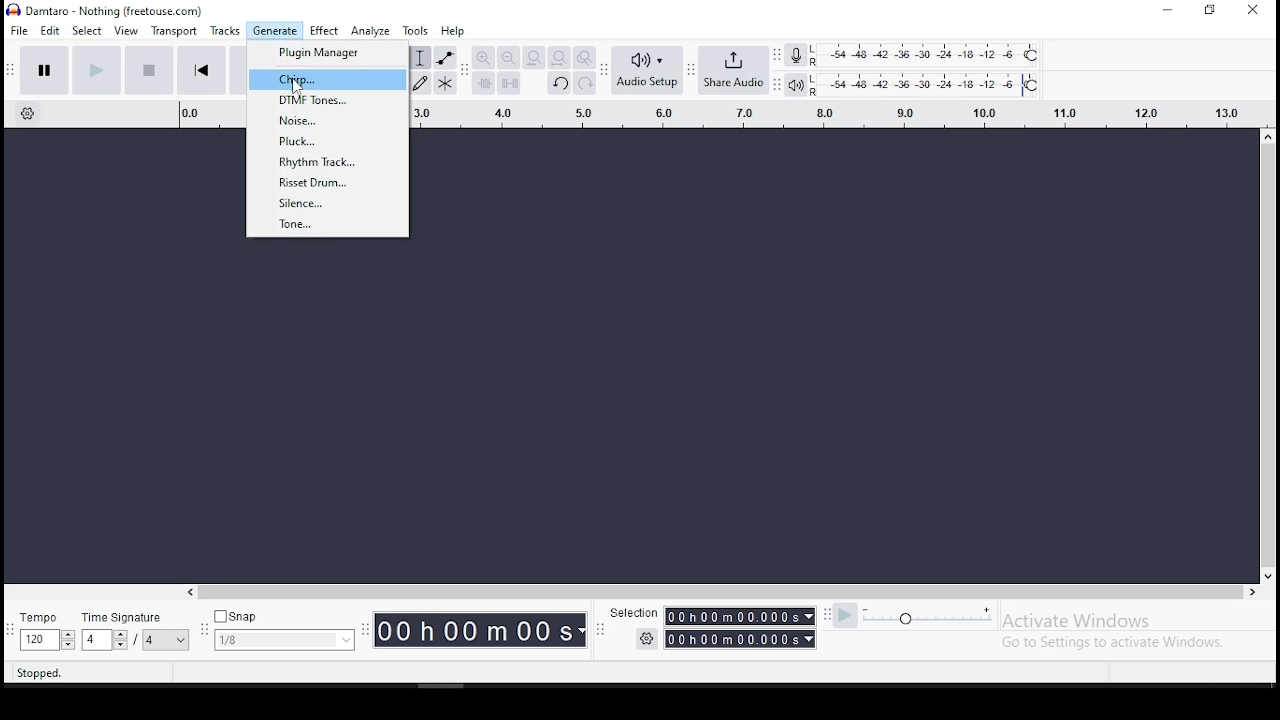 Image resolution: width=1280 pixels, height=720 pixels. What do you see at coordinates (1212, 10) in the screenshot?
I see `restore` at bounding box center [1212, 10].